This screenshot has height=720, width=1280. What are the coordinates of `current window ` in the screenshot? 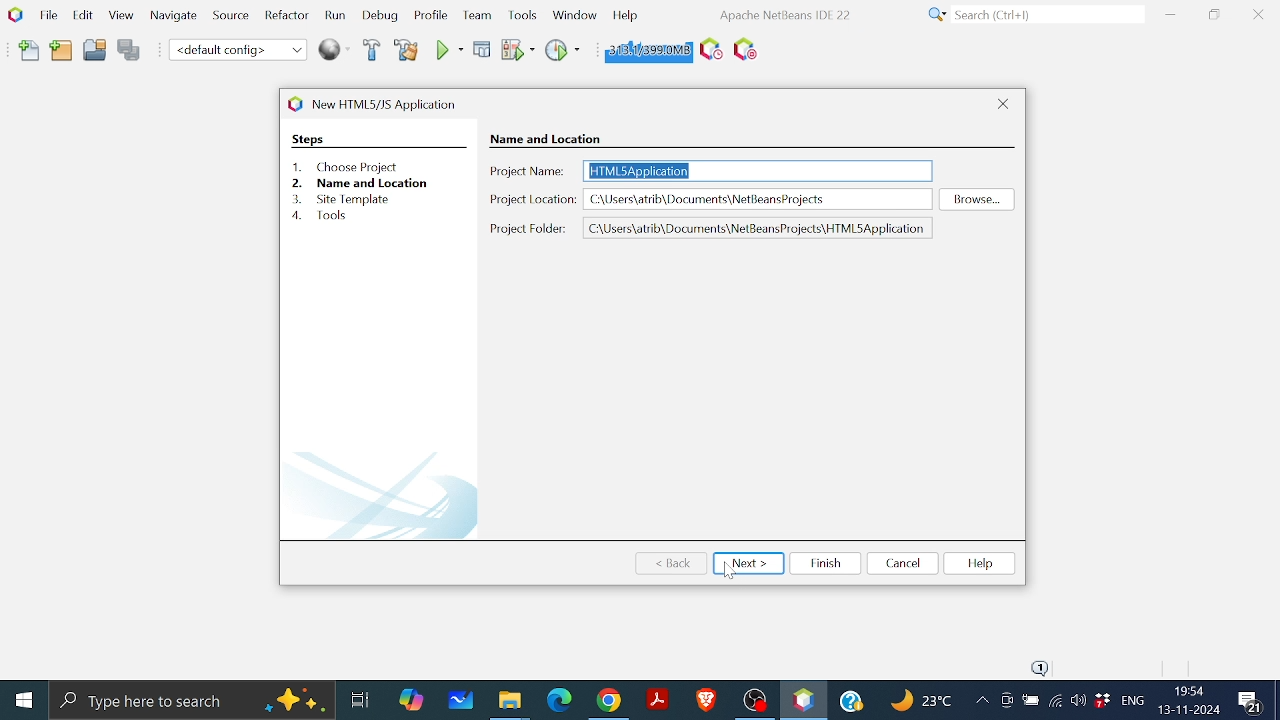 It's located at (392, 103).